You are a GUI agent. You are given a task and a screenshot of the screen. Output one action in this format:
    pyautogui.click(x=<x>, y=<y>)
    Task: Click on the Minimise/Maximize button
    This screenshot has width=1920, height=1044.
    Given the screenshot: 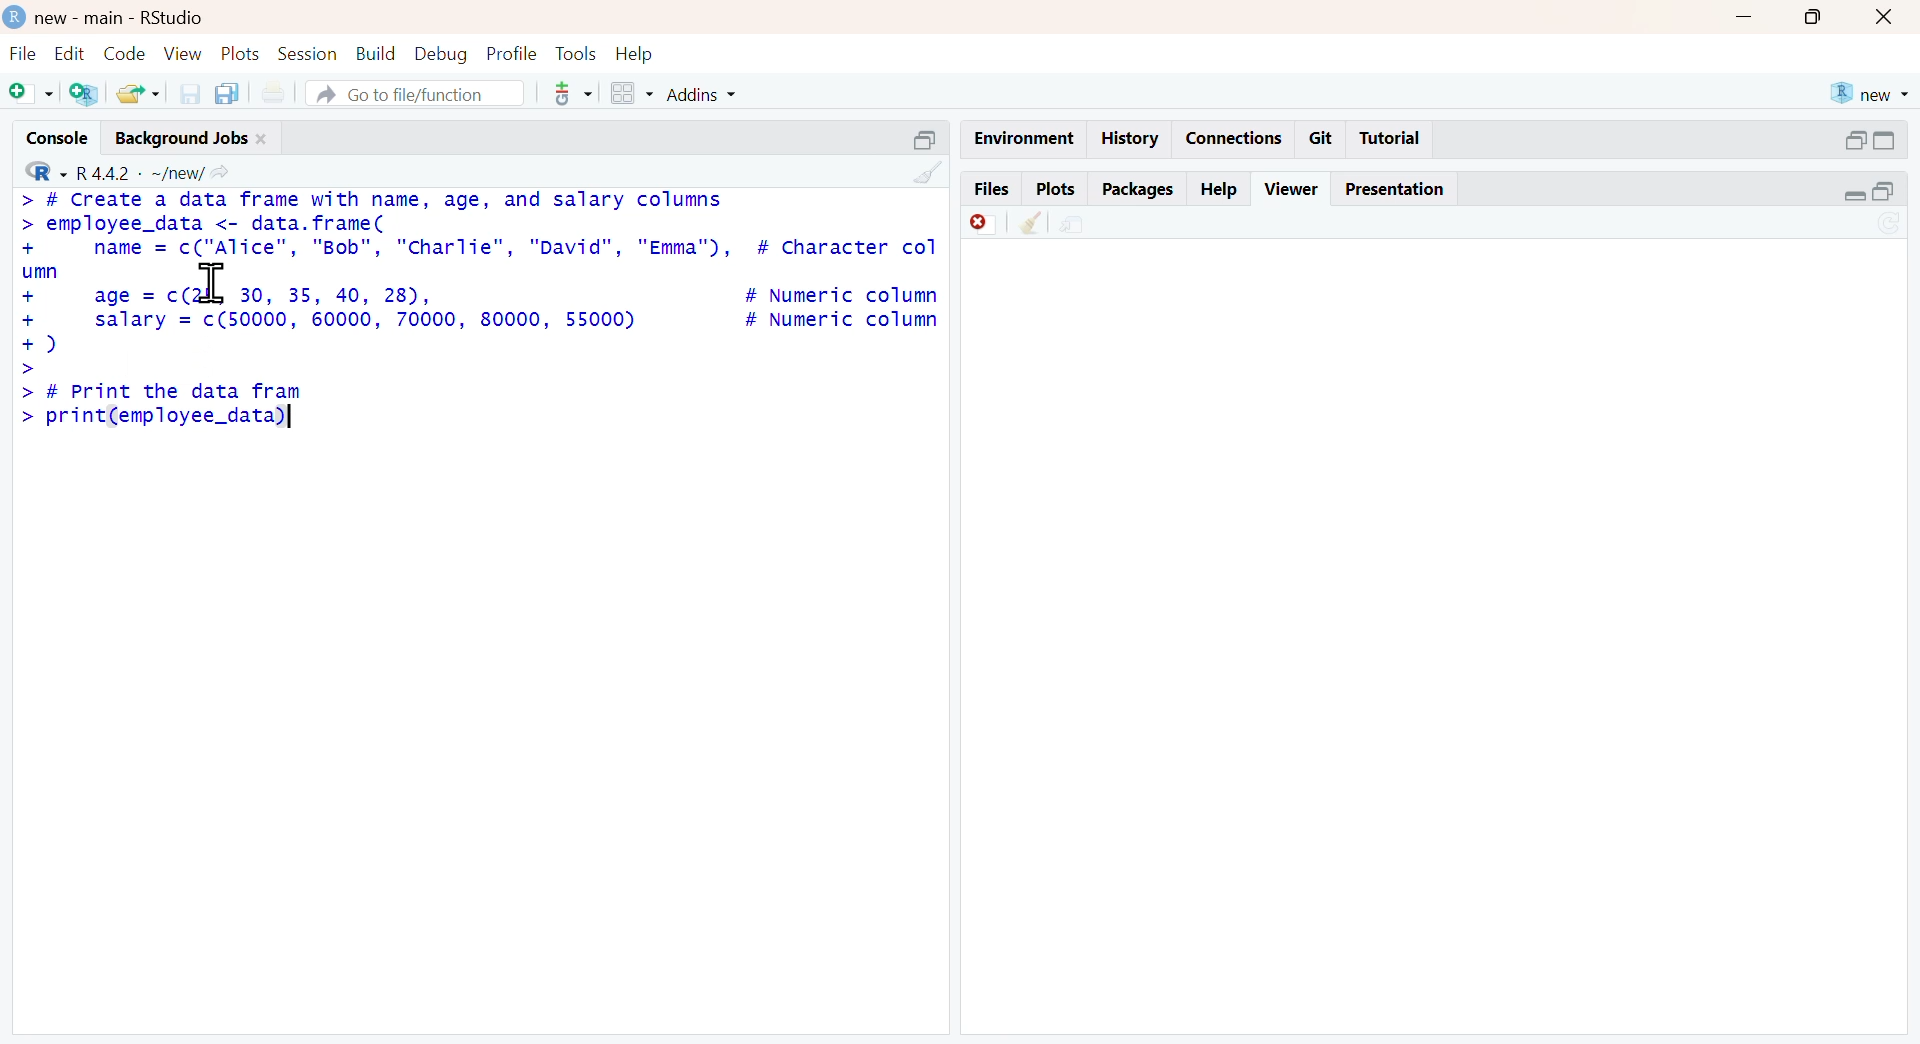 What is the action you would take?
    pyautogui.click(x=1873, y=140)
    